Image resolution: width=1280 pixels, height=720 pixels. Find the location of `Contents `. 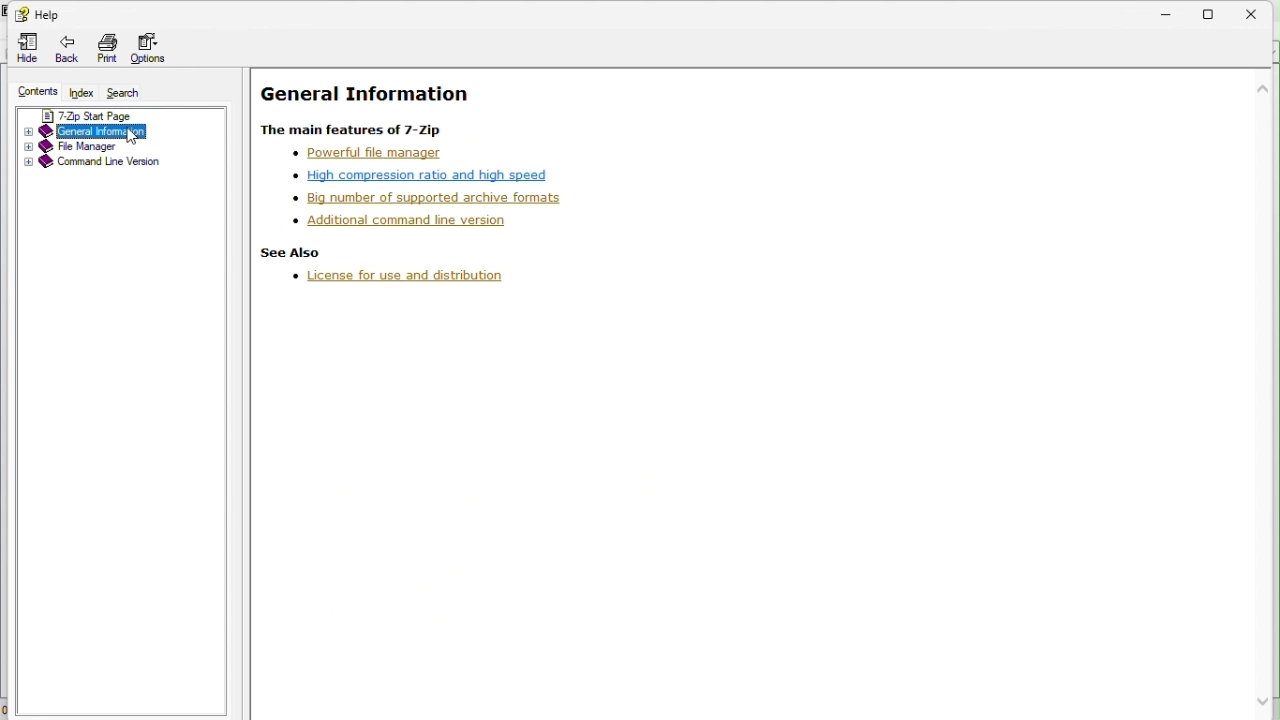

Contents  is located at coordinates (33, 91).